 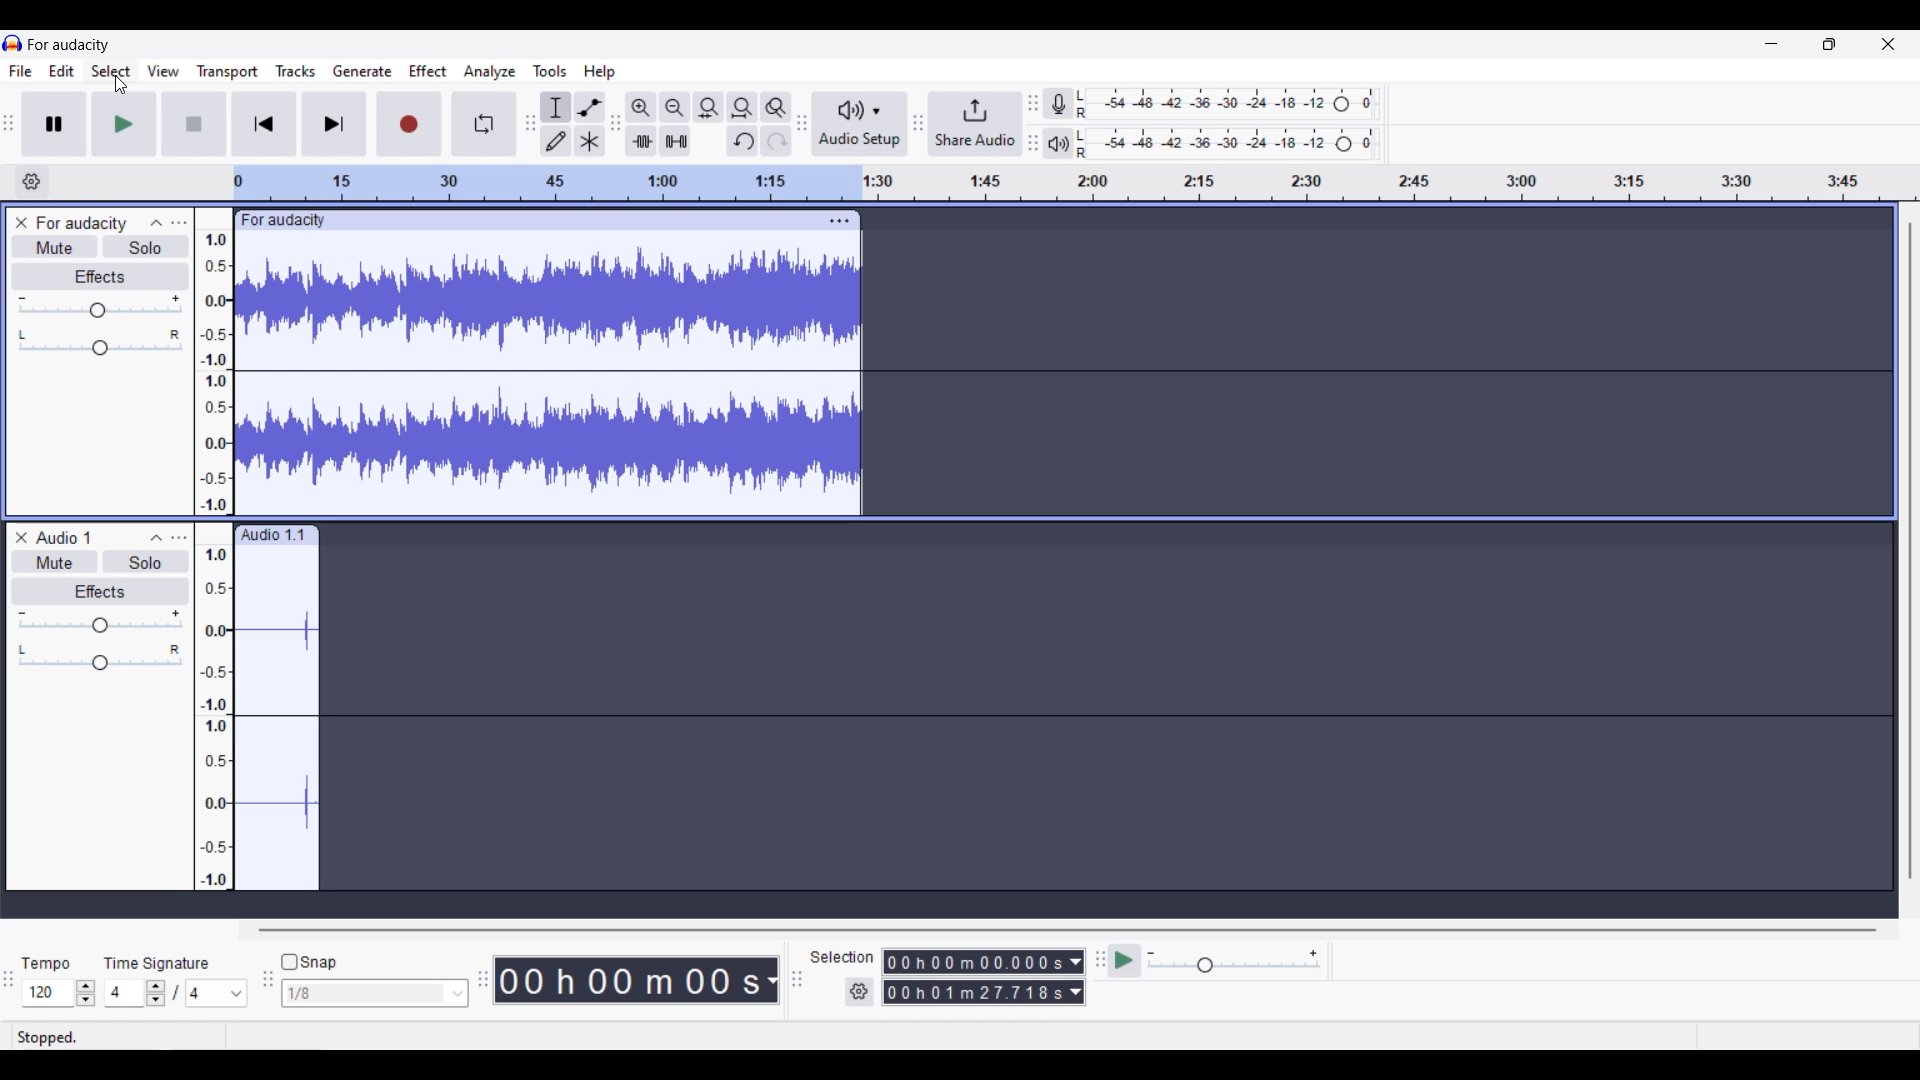 What do you see at coordinates (102, 657) in the screenshot?
I see `pan: center` at bounding box center [102, 657].